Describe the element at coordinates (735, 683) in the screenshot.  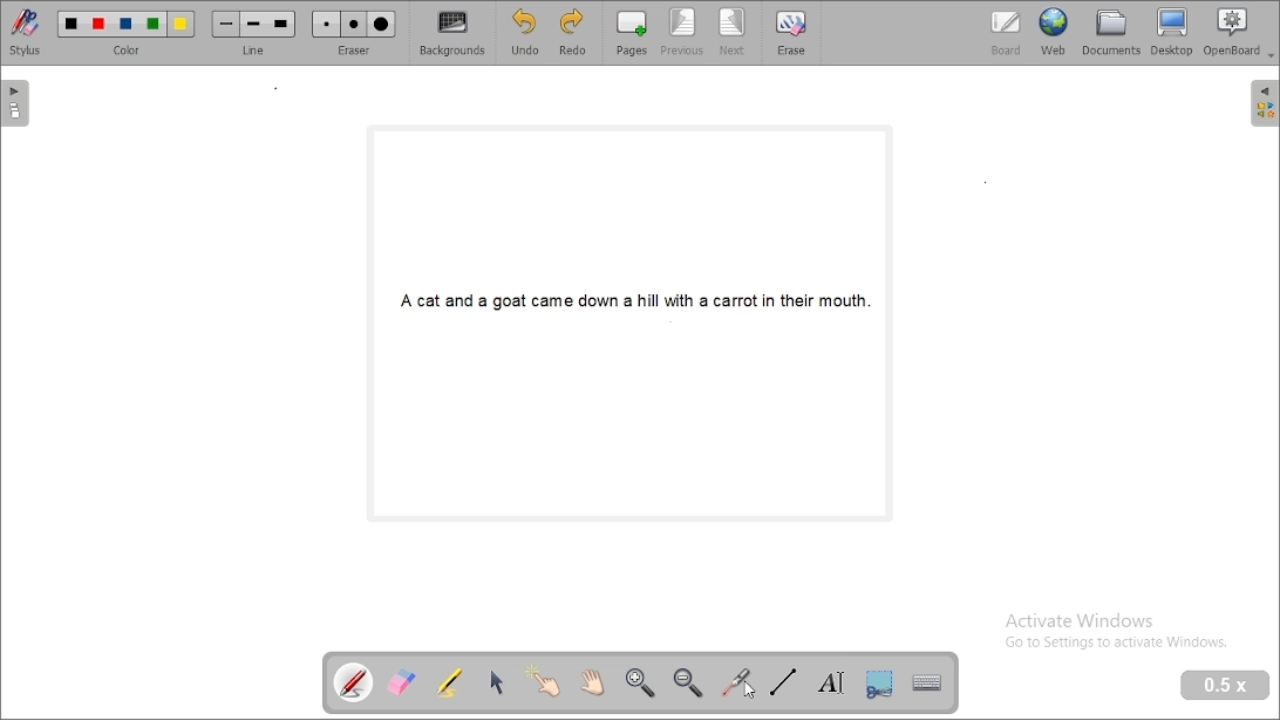
I see `visual laser pointer` at that location.